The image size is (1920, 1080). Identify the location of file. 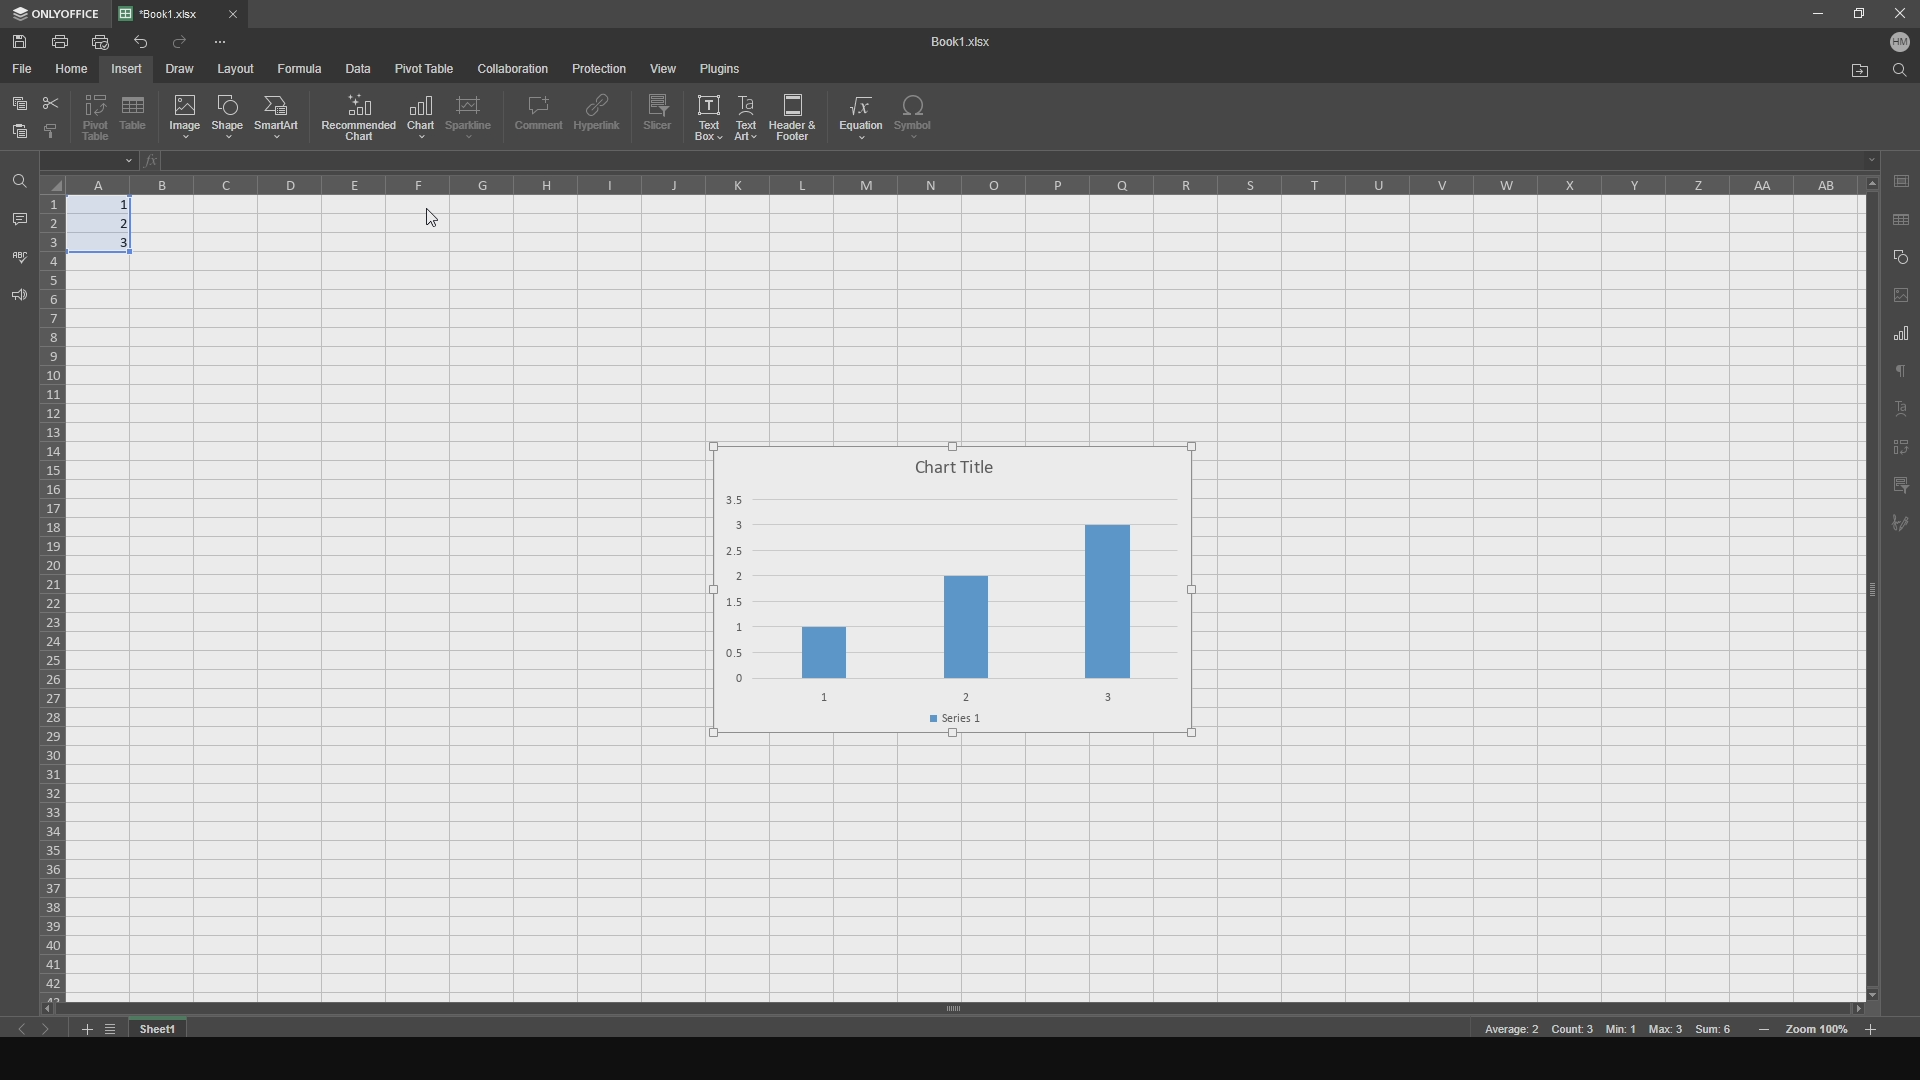
(24, 69).